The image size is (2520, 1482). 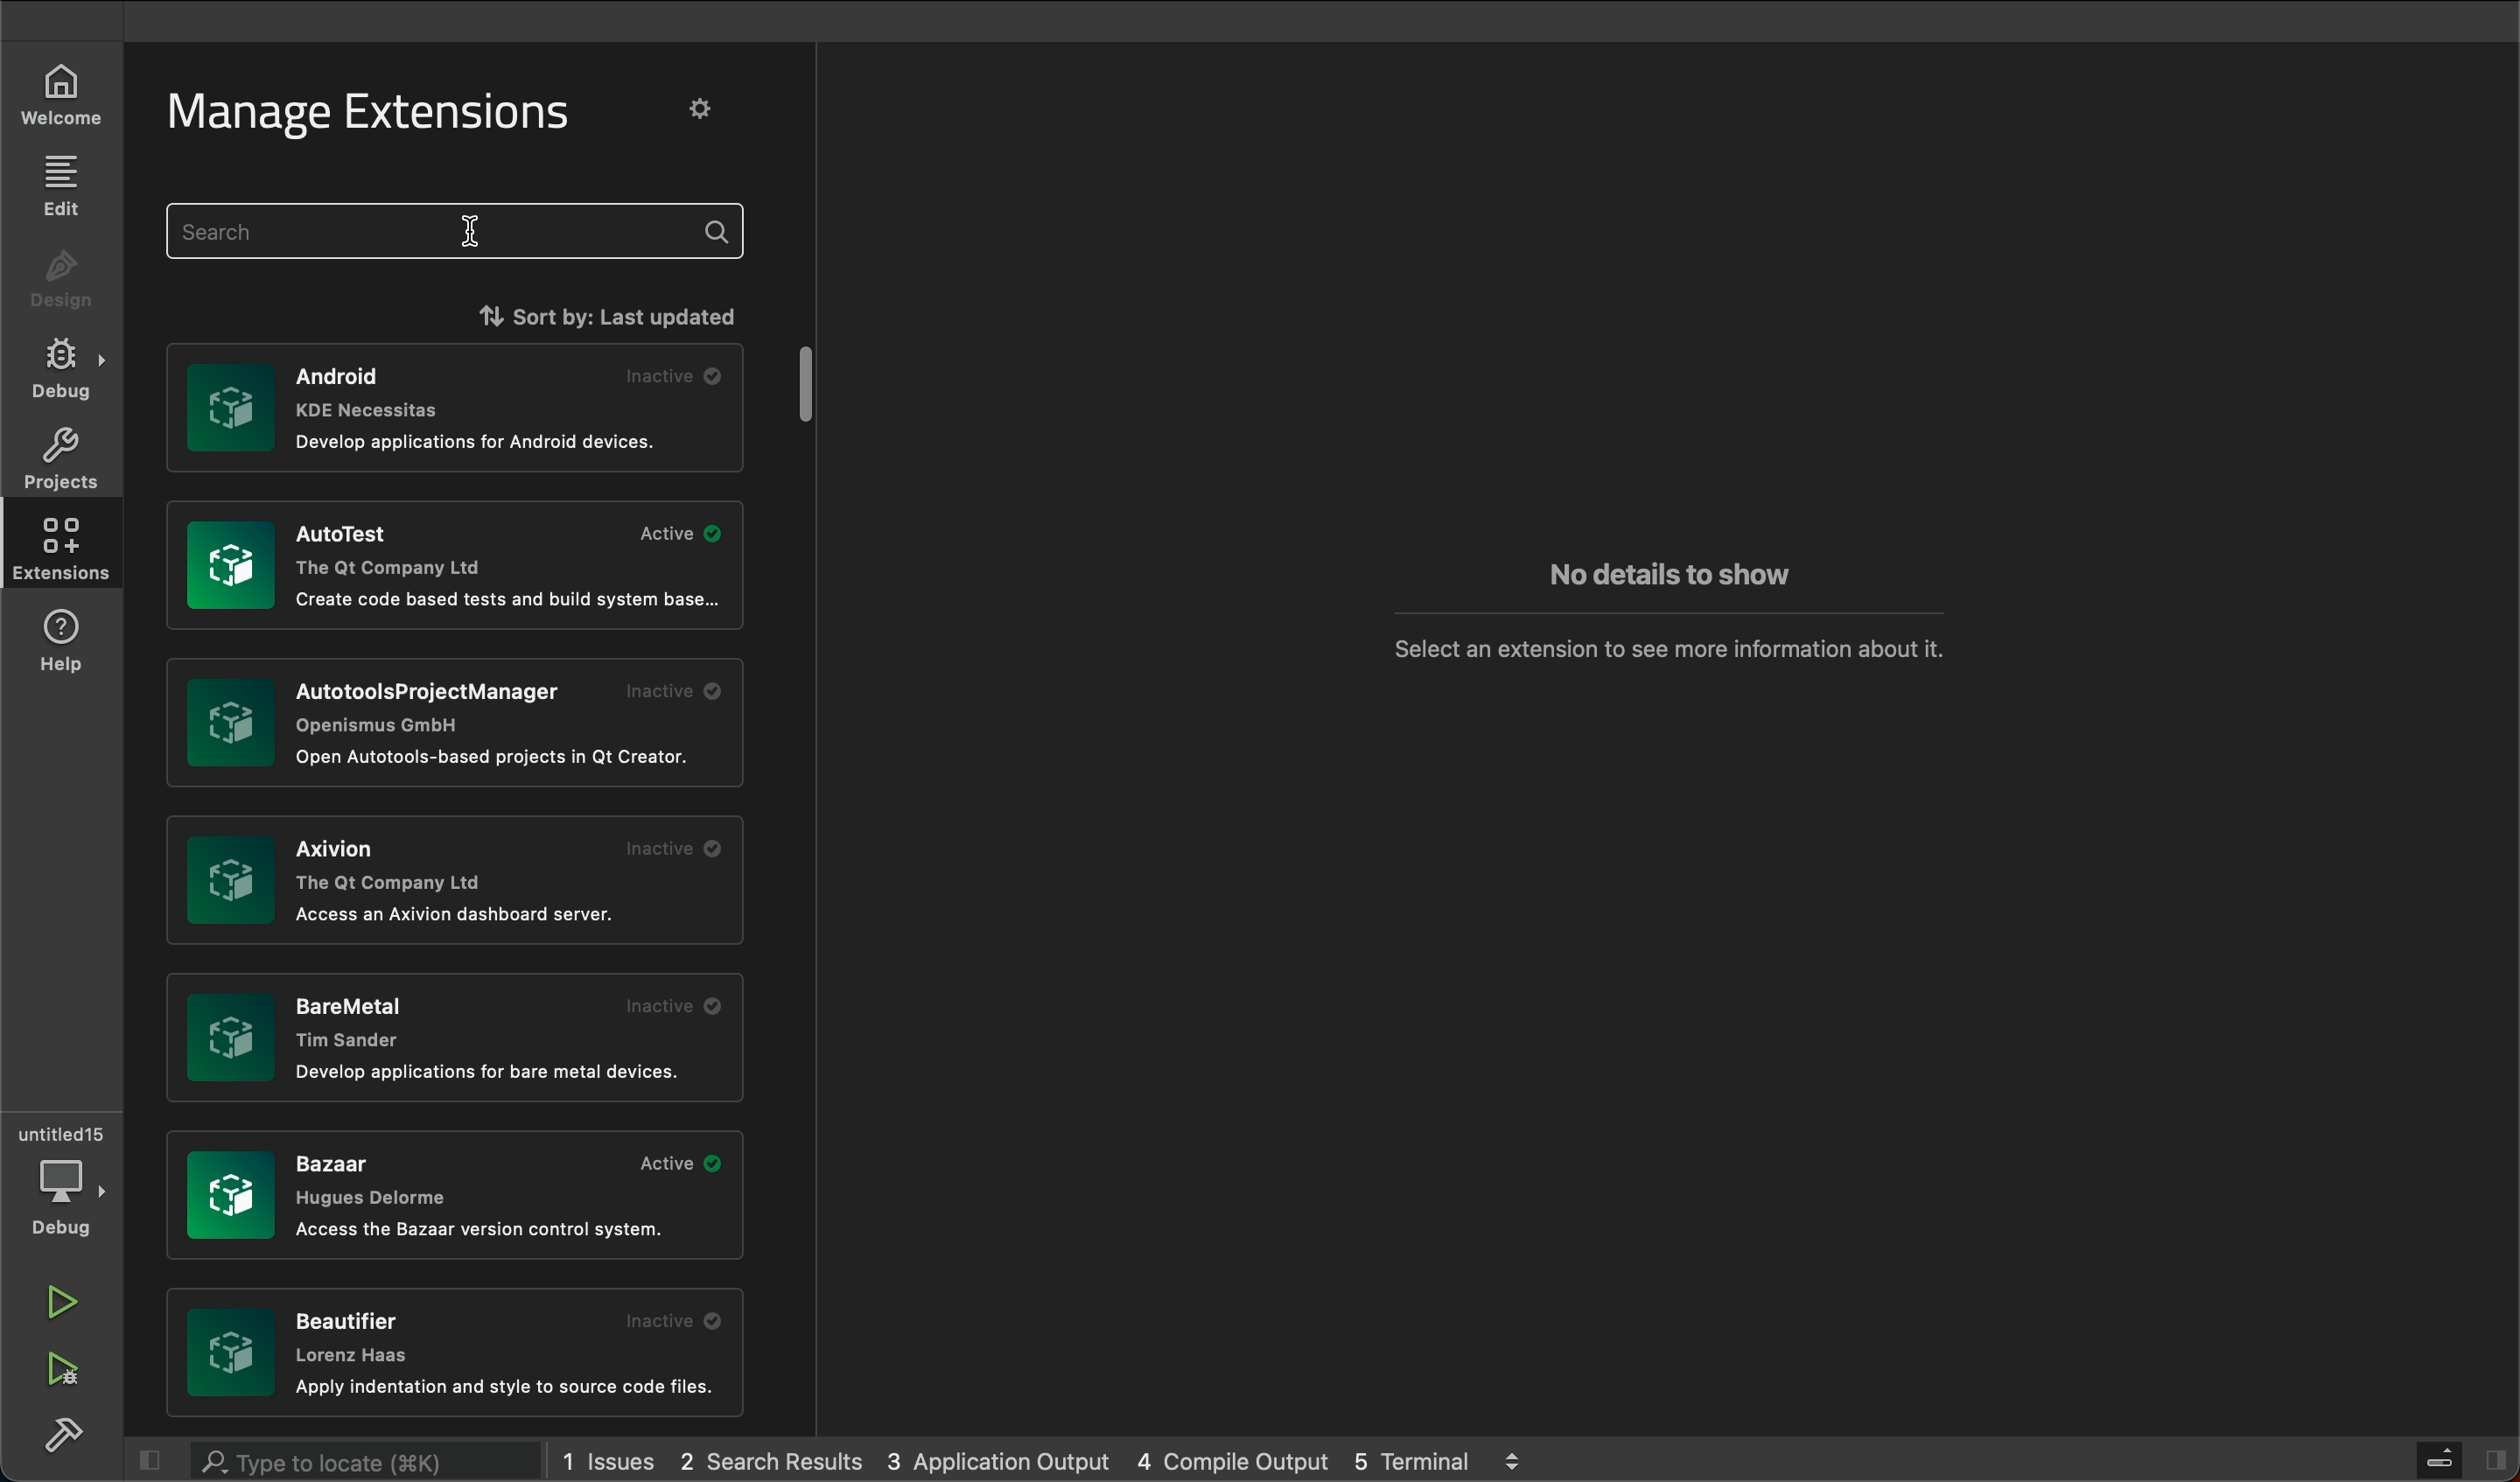 I want to click on search, so click(x=459, y=234).